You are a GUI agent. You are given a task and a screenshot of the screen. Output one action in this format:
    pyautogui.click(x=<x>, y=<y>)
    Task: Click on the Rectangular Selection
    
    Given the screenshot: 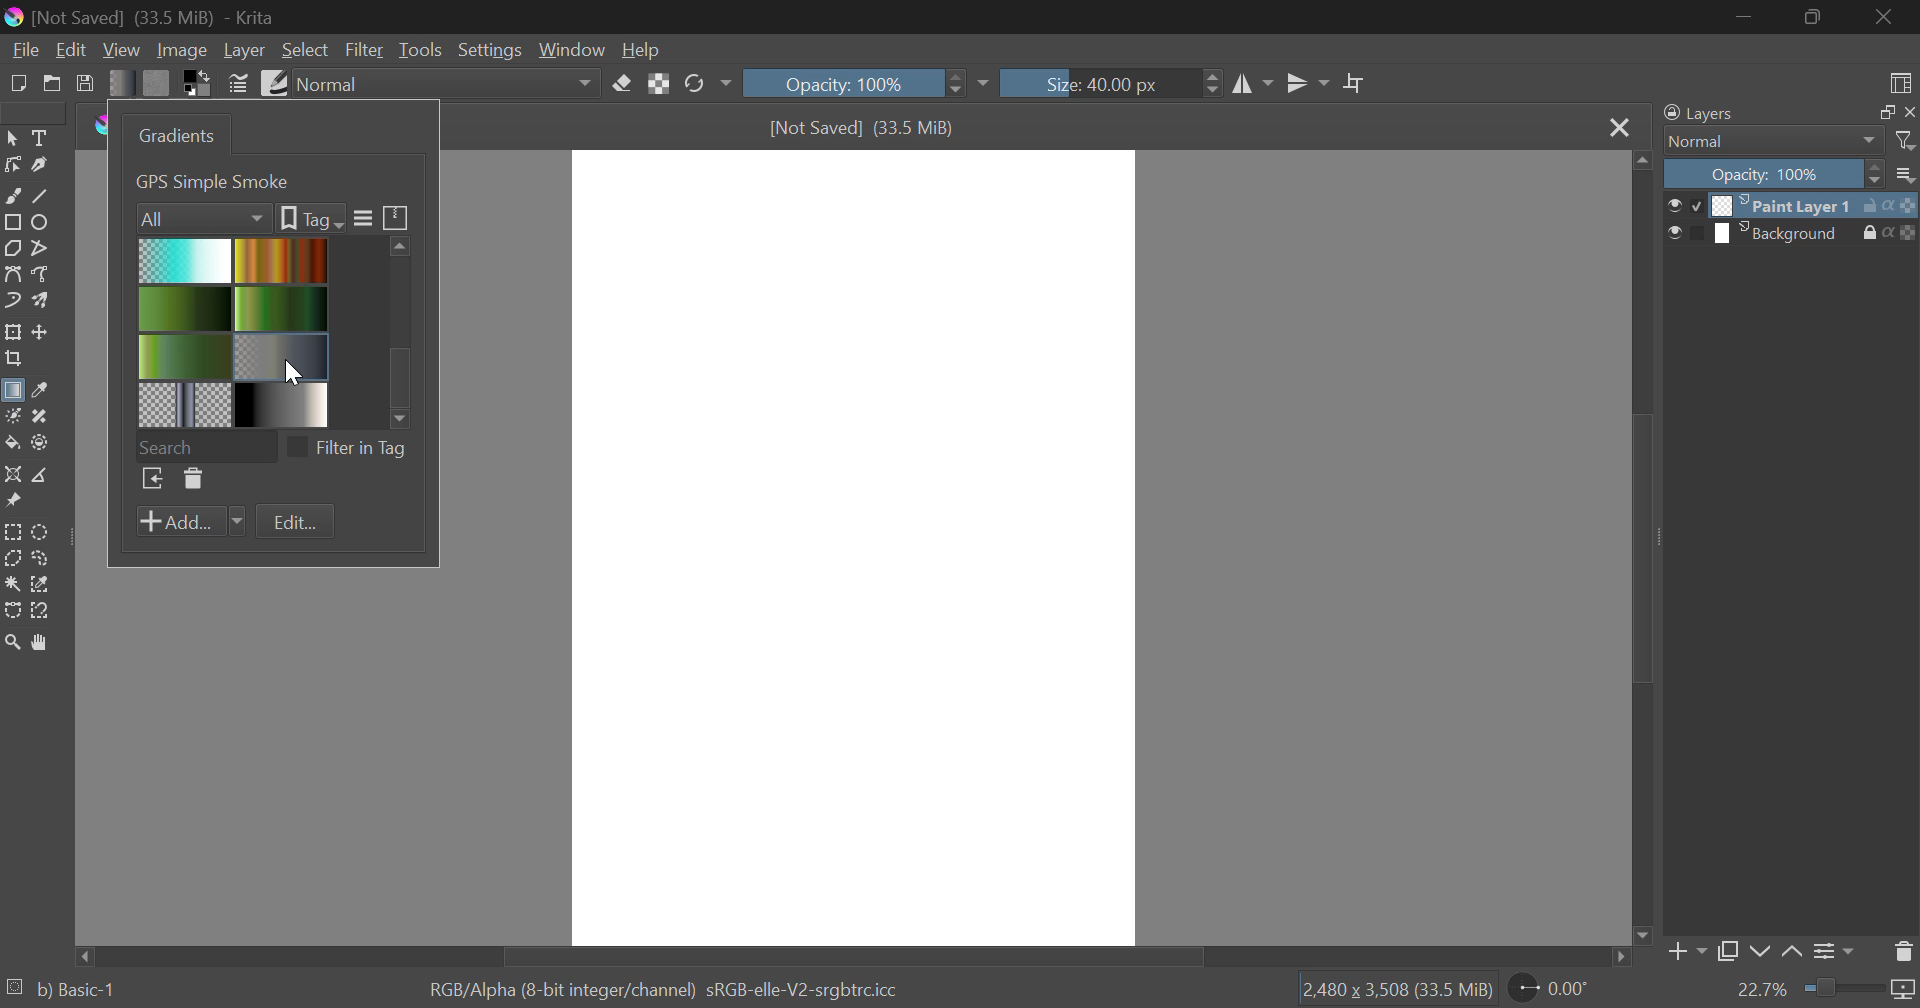 What is the action you would take?
    pyautogui.click(x=14, y=533)
    